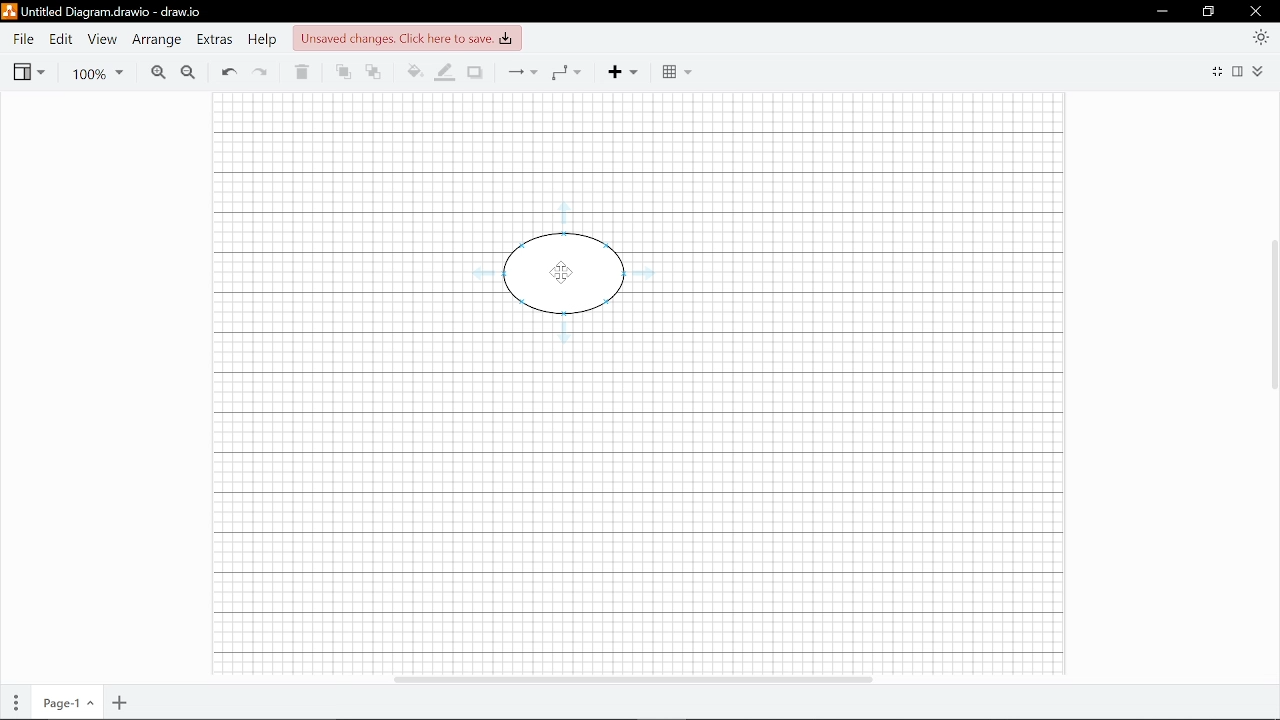 The image size is (1280, 720). I want to click on Add page, so click(117, 704).